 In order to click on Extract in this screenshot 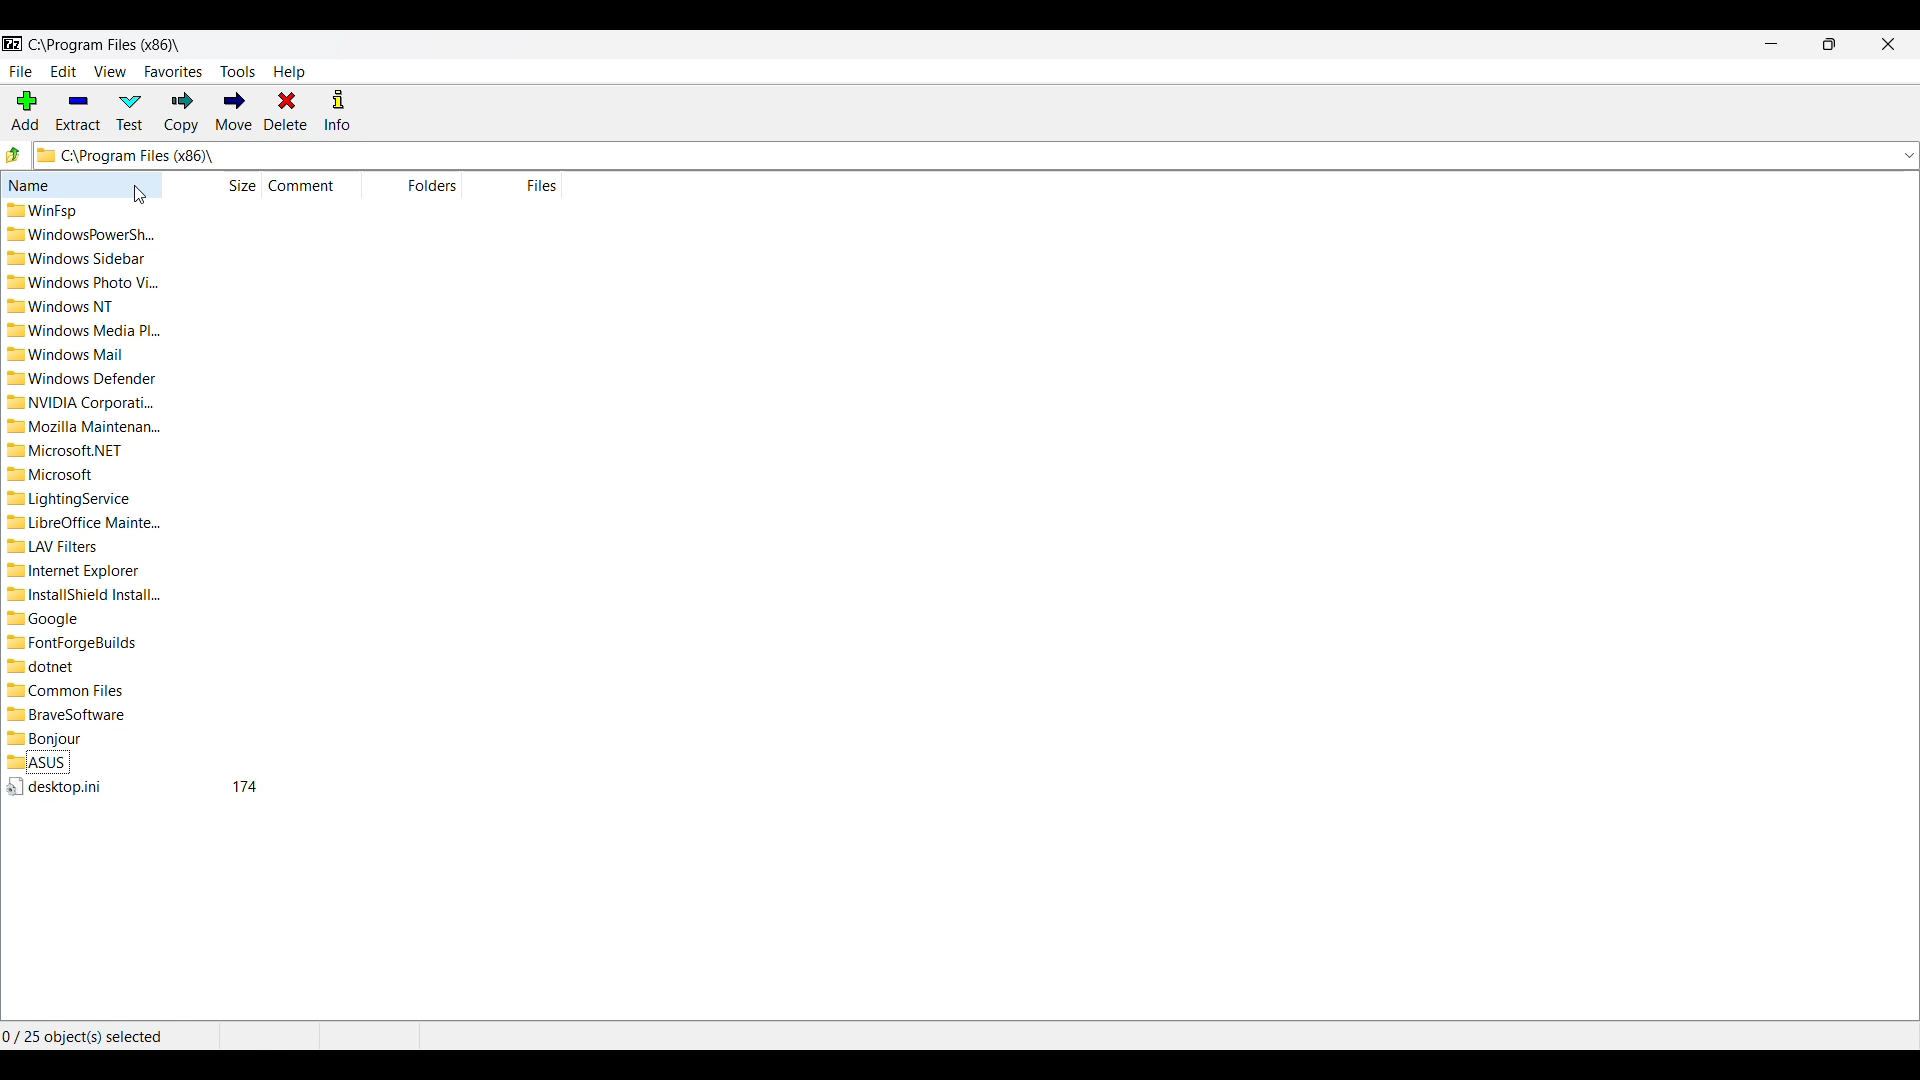, I will do `click(79, 111)`.